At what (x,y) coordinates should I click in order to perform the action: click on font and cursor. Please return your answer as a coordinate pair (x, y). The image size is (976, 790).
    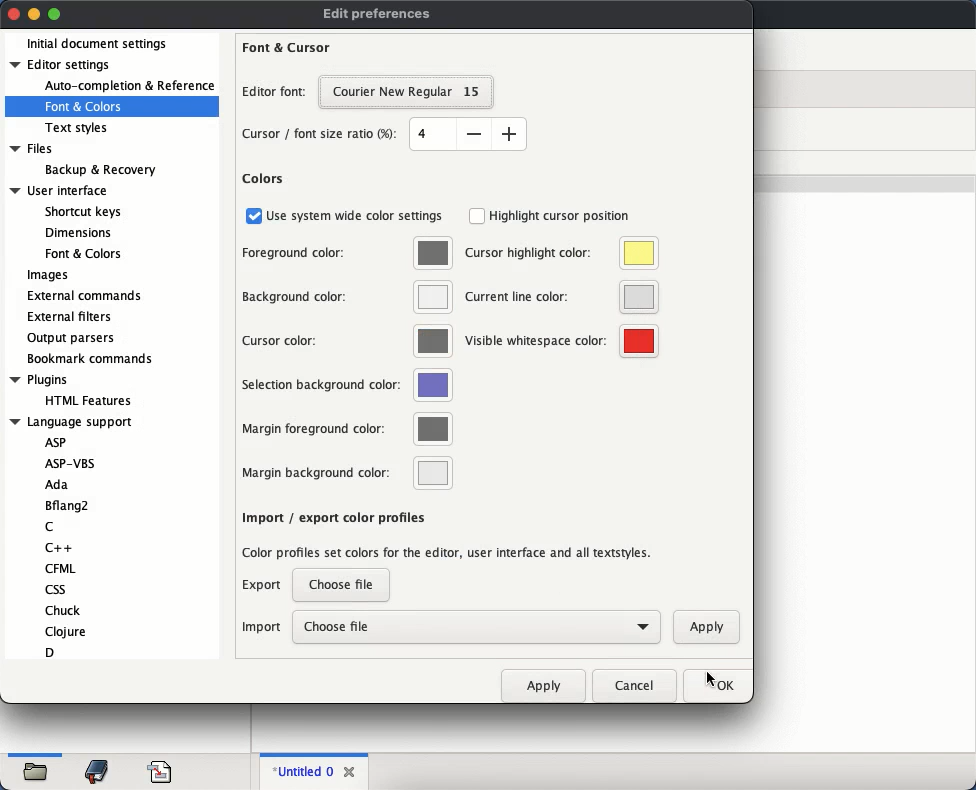
    Looking at the image, I should click on (287, 48).